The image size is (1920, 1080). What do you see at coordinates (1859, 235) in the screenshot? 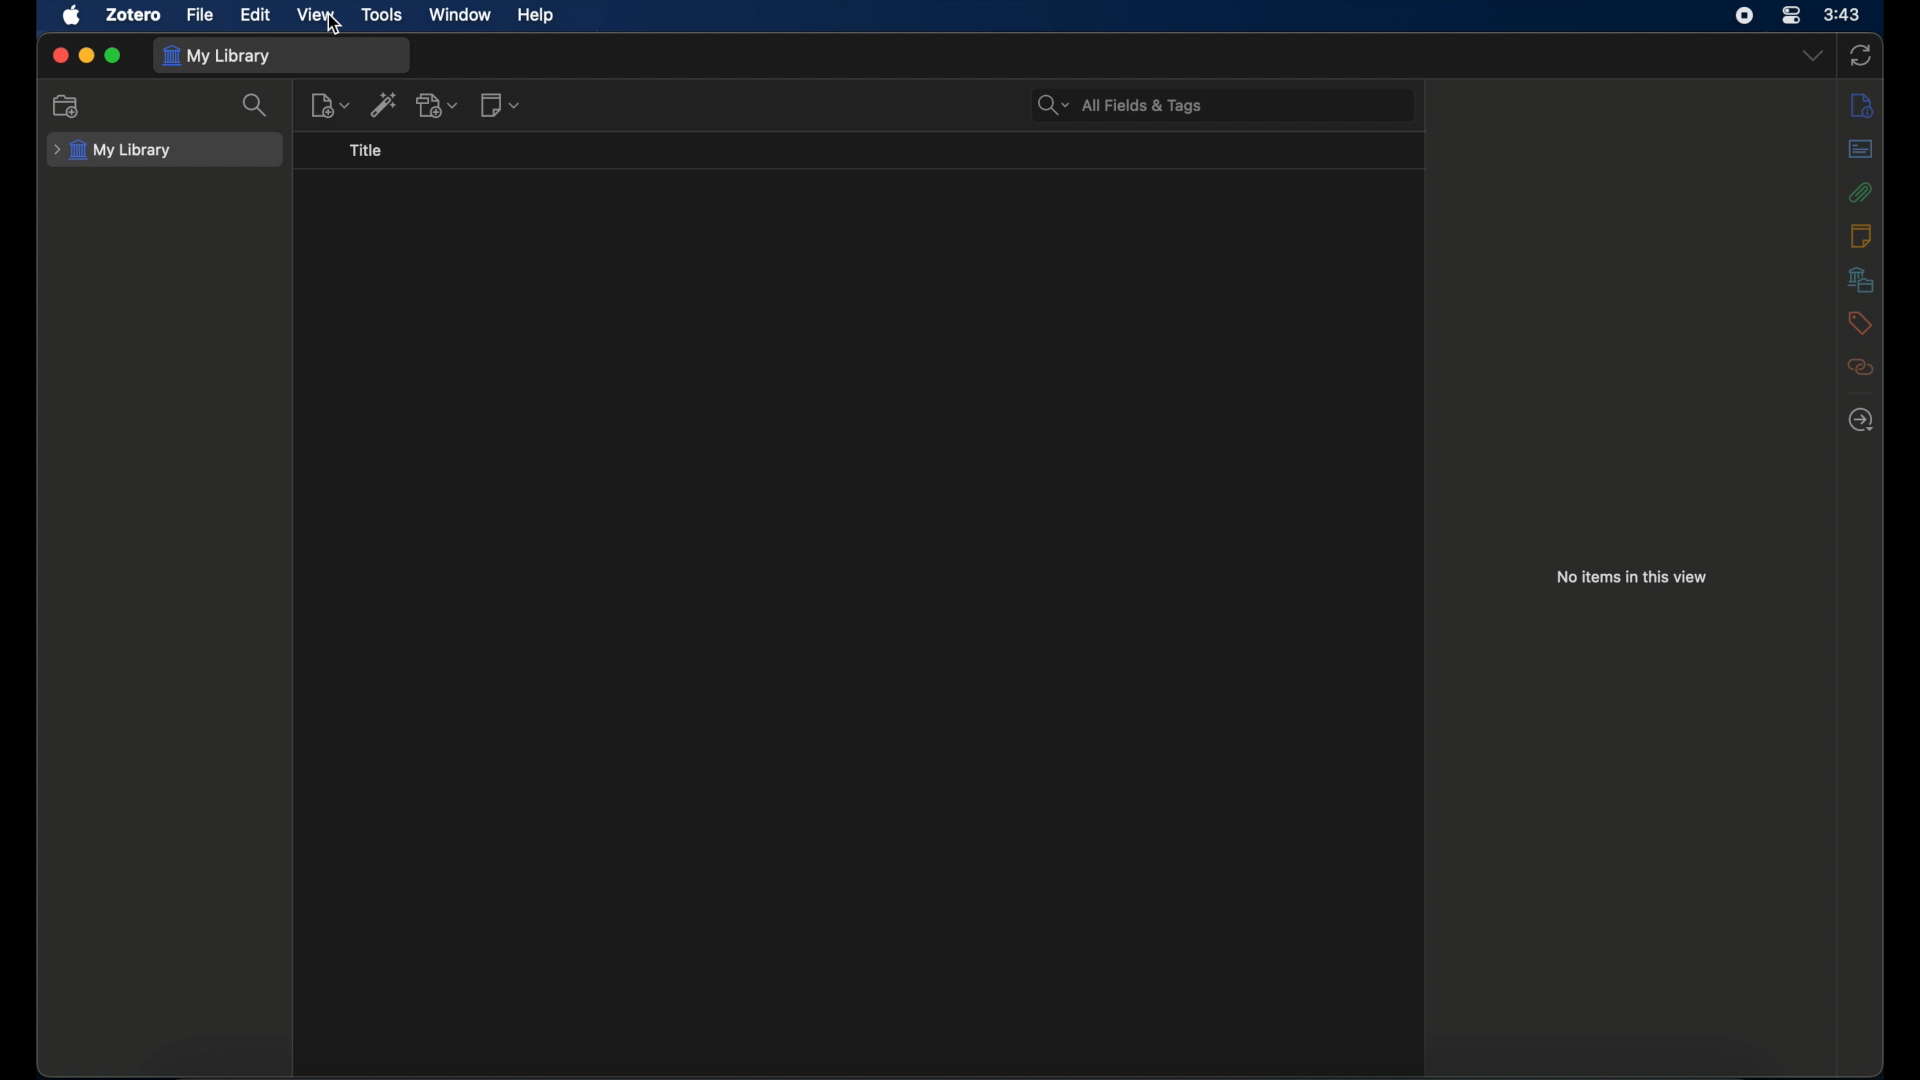
I see `notes` at bounding box center [1859, 235].